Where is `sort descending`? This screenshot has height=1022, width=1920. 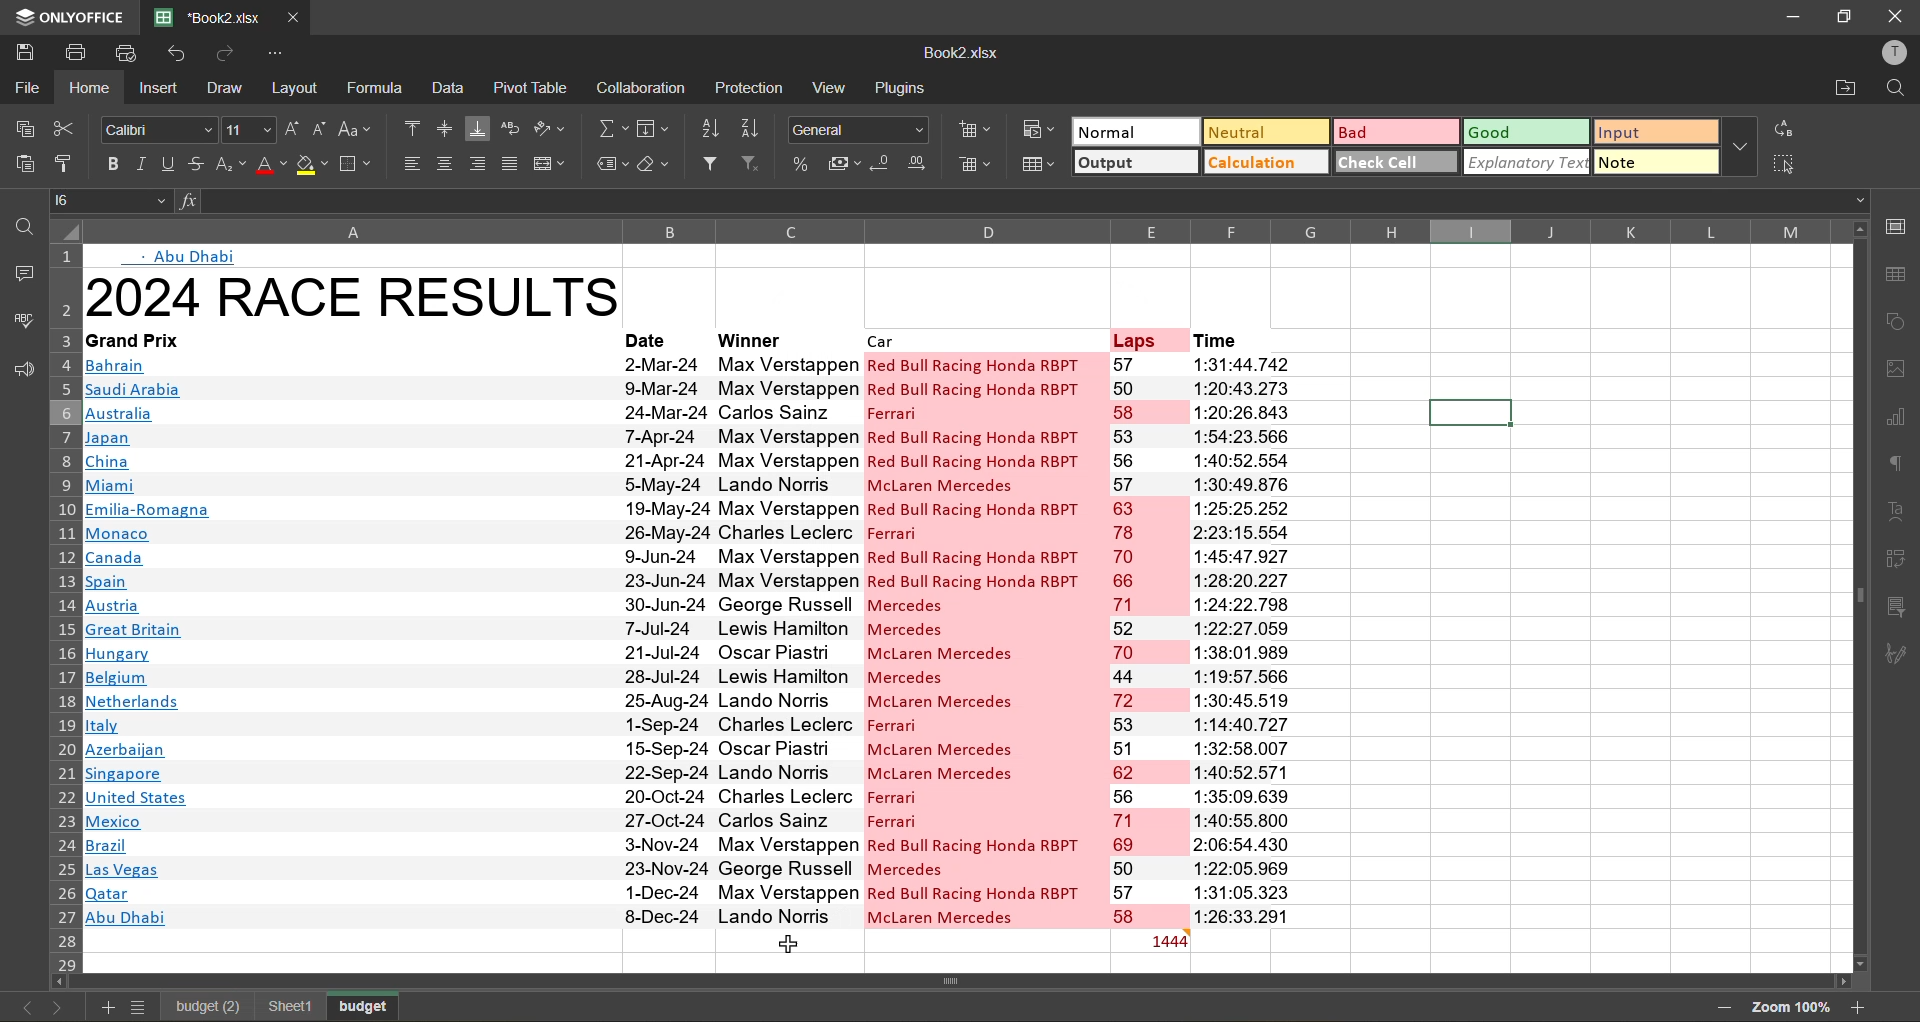
sort descending is located at coordinates (757, 128).